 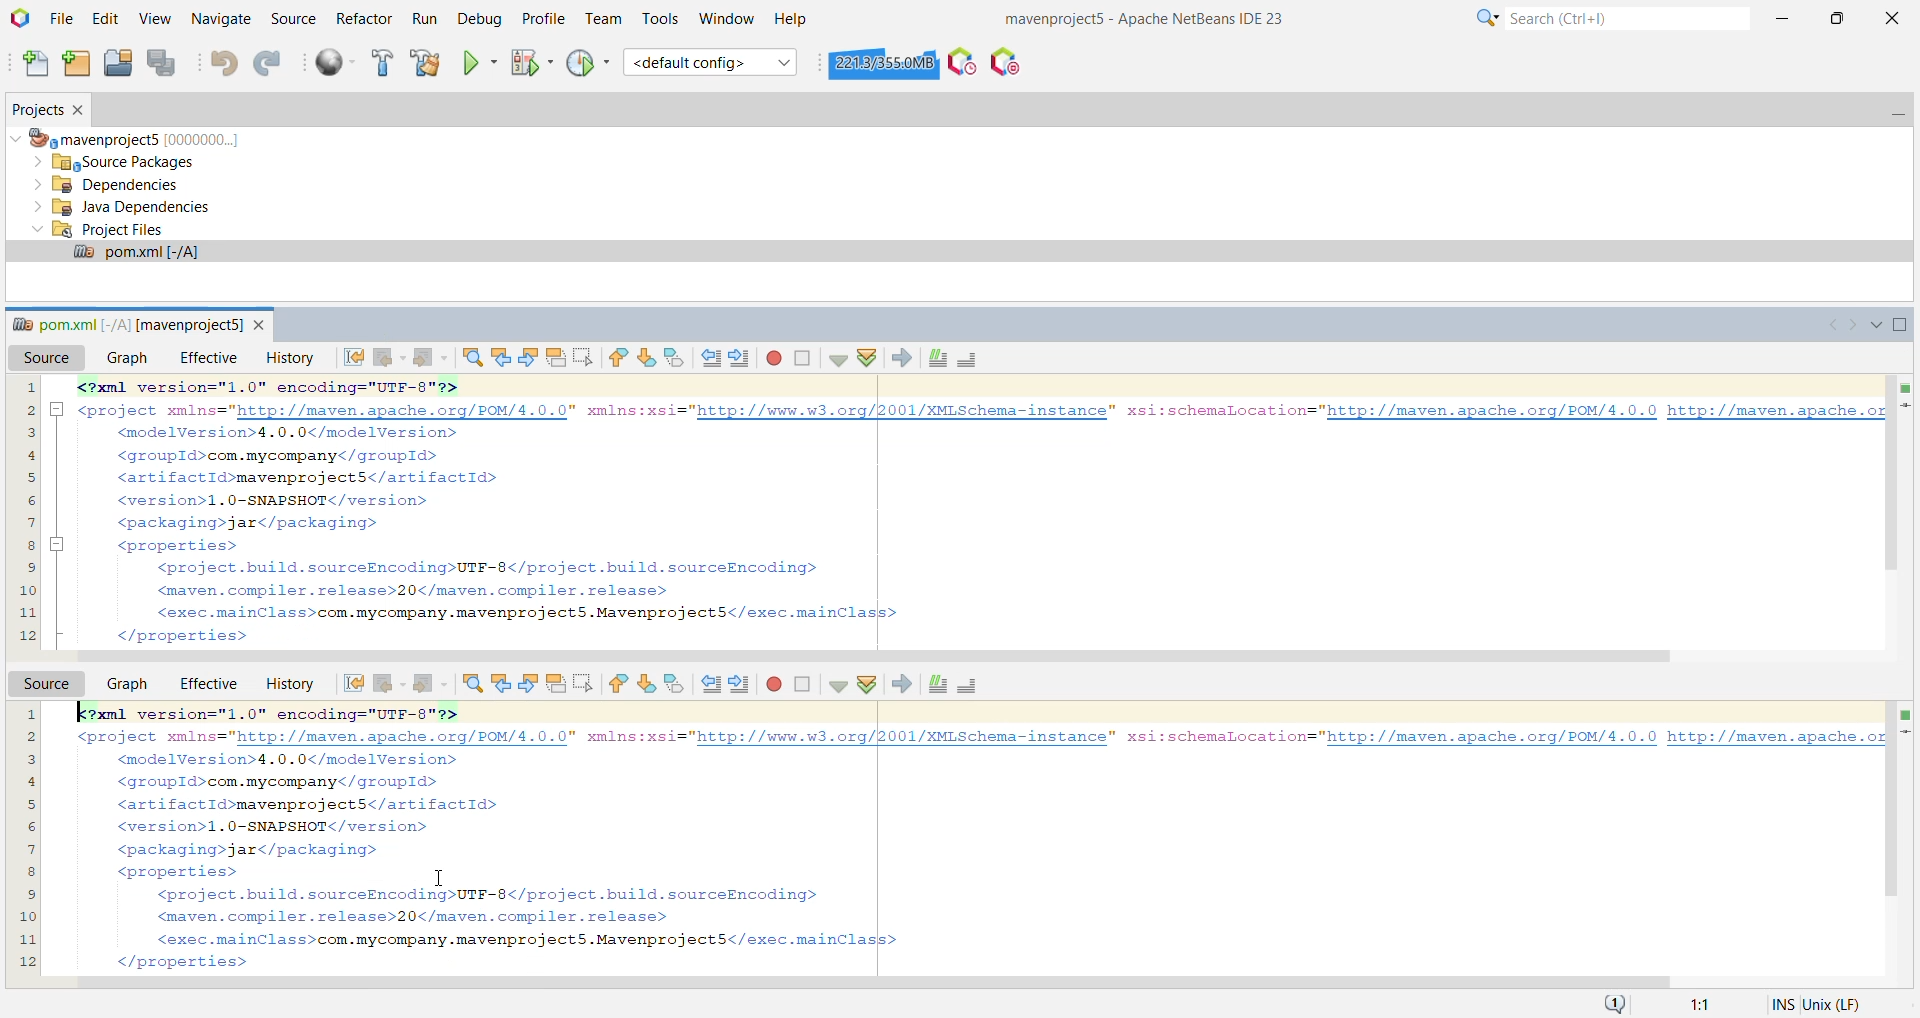 I want to click on New Project, so click(x=78, y=64).